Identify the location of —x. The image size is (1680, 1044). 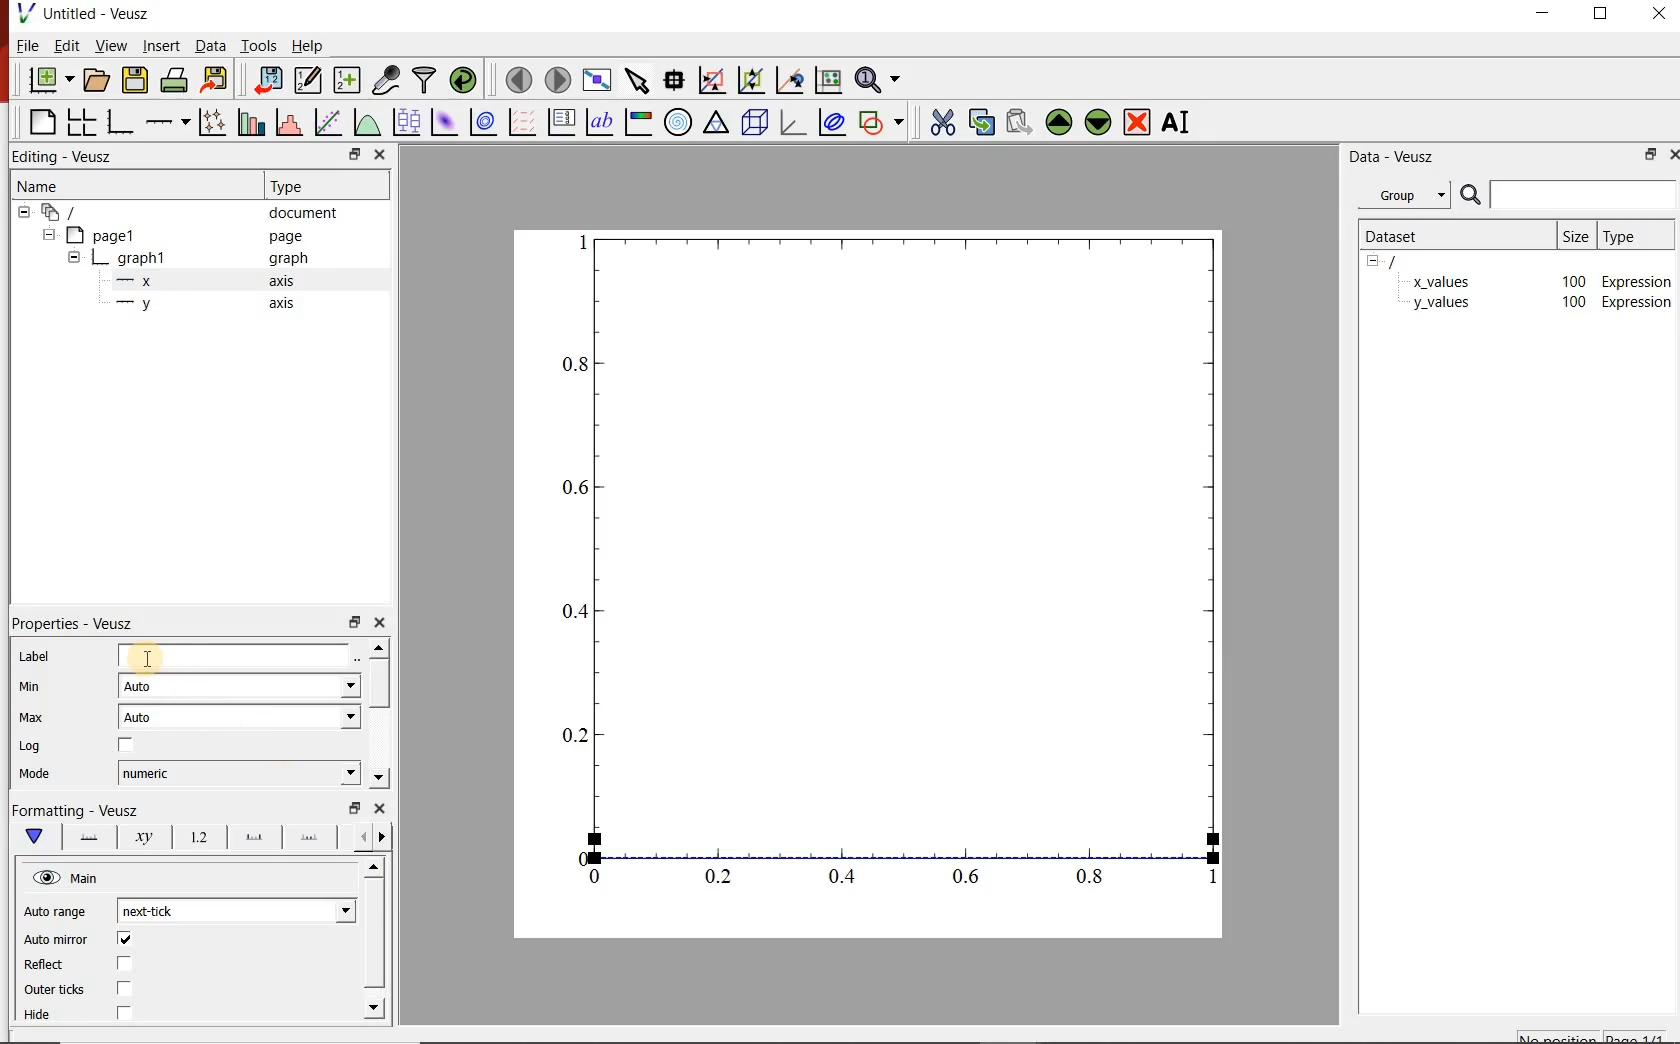
(139, 279).